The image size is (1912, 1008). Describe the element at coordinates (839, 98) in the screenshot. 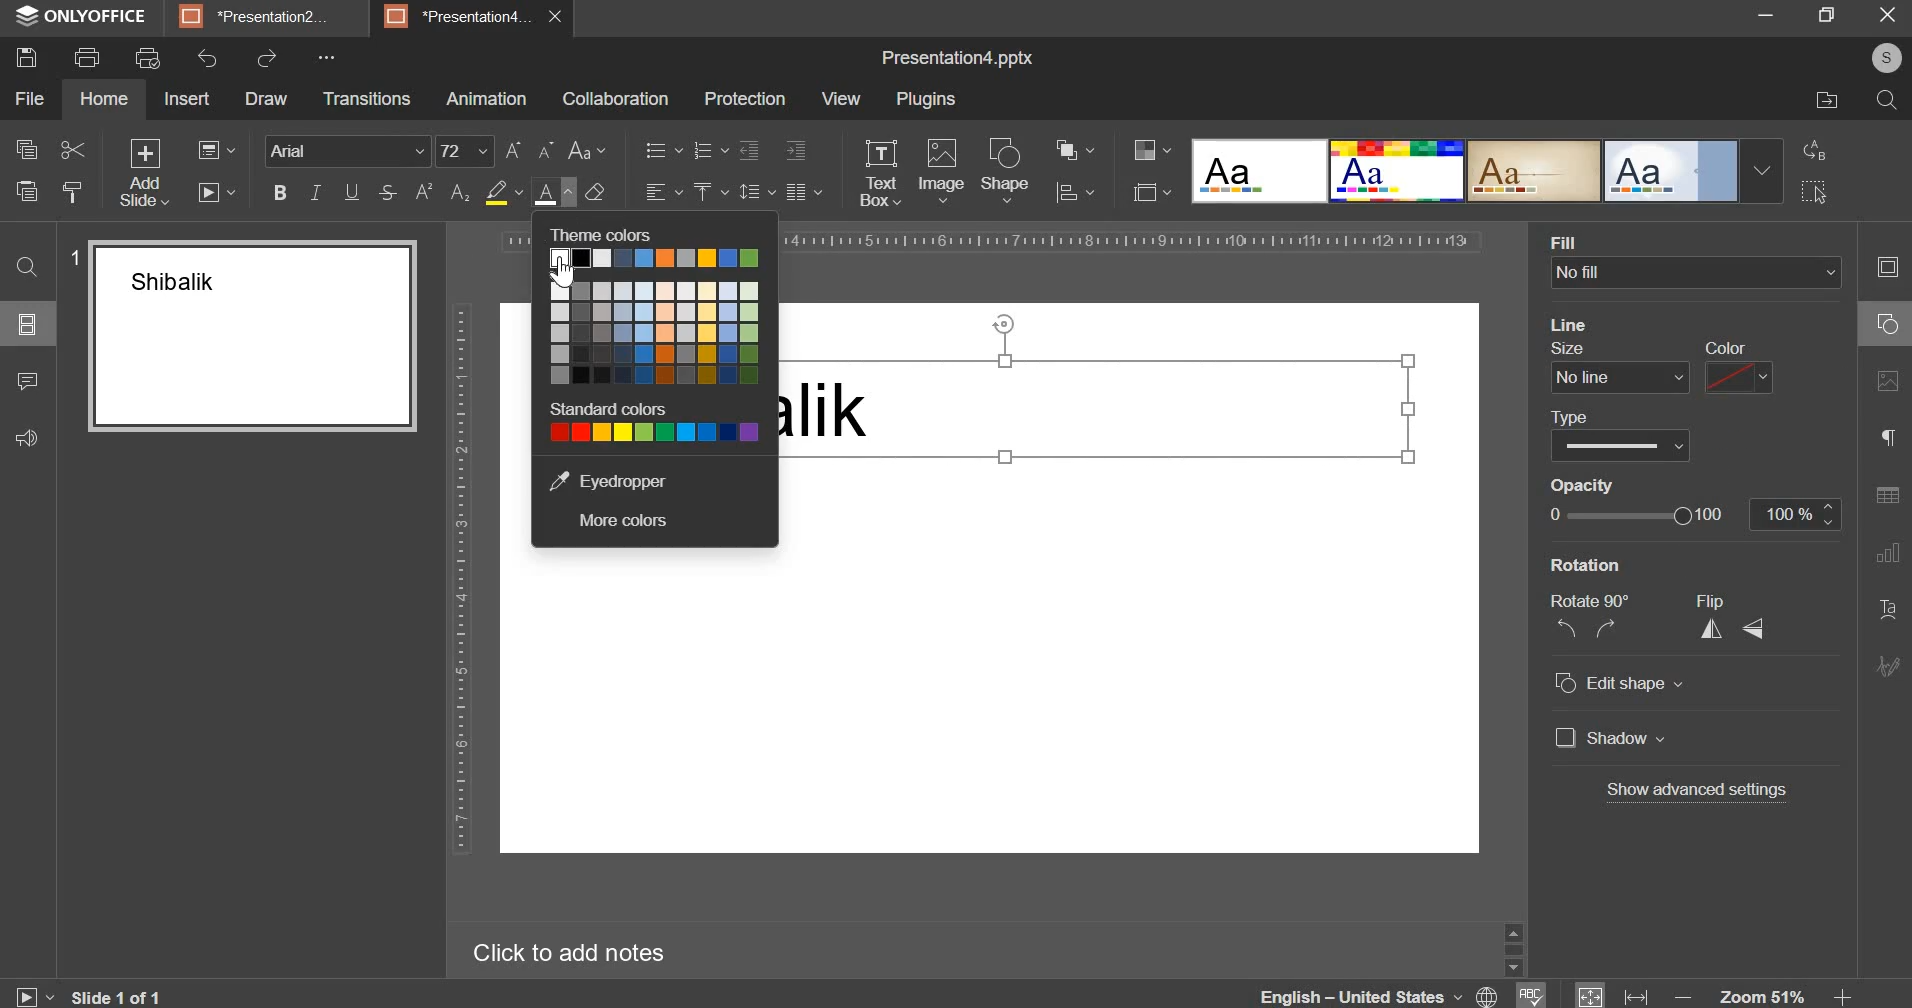

I see `view` at that location.